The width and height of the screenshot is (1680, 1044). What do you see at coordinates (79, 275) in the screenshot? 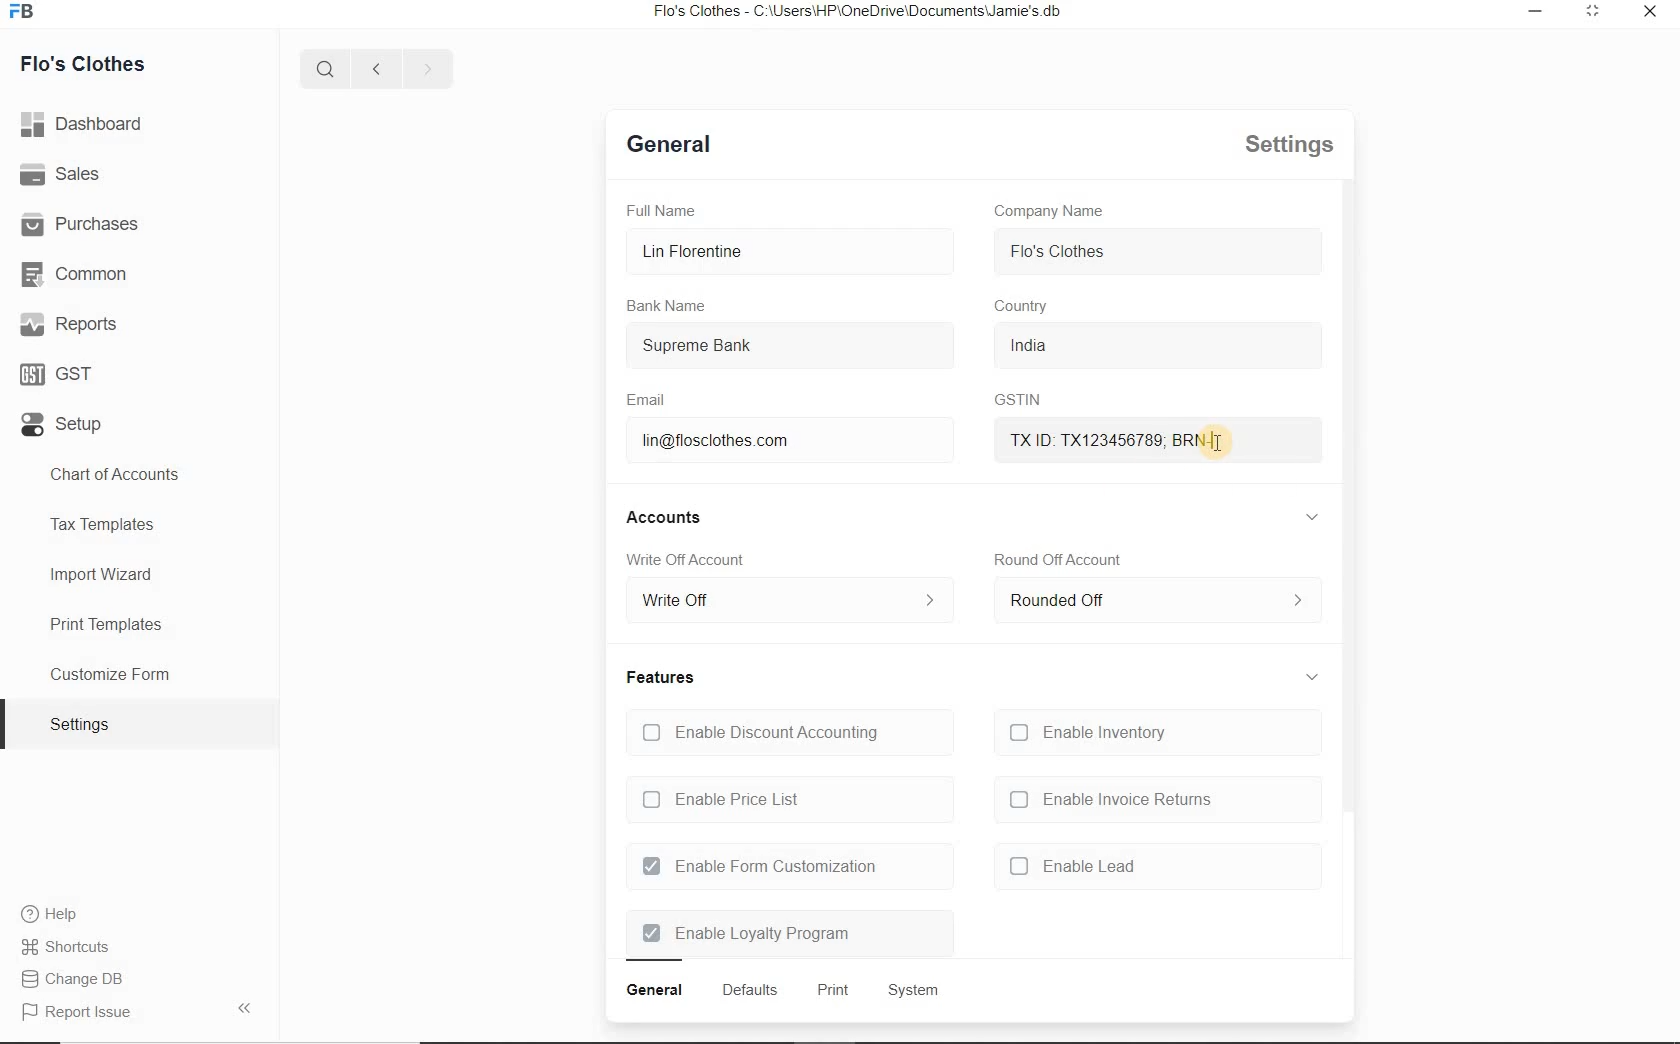
I see `Common` at bounding box center [79, 275].